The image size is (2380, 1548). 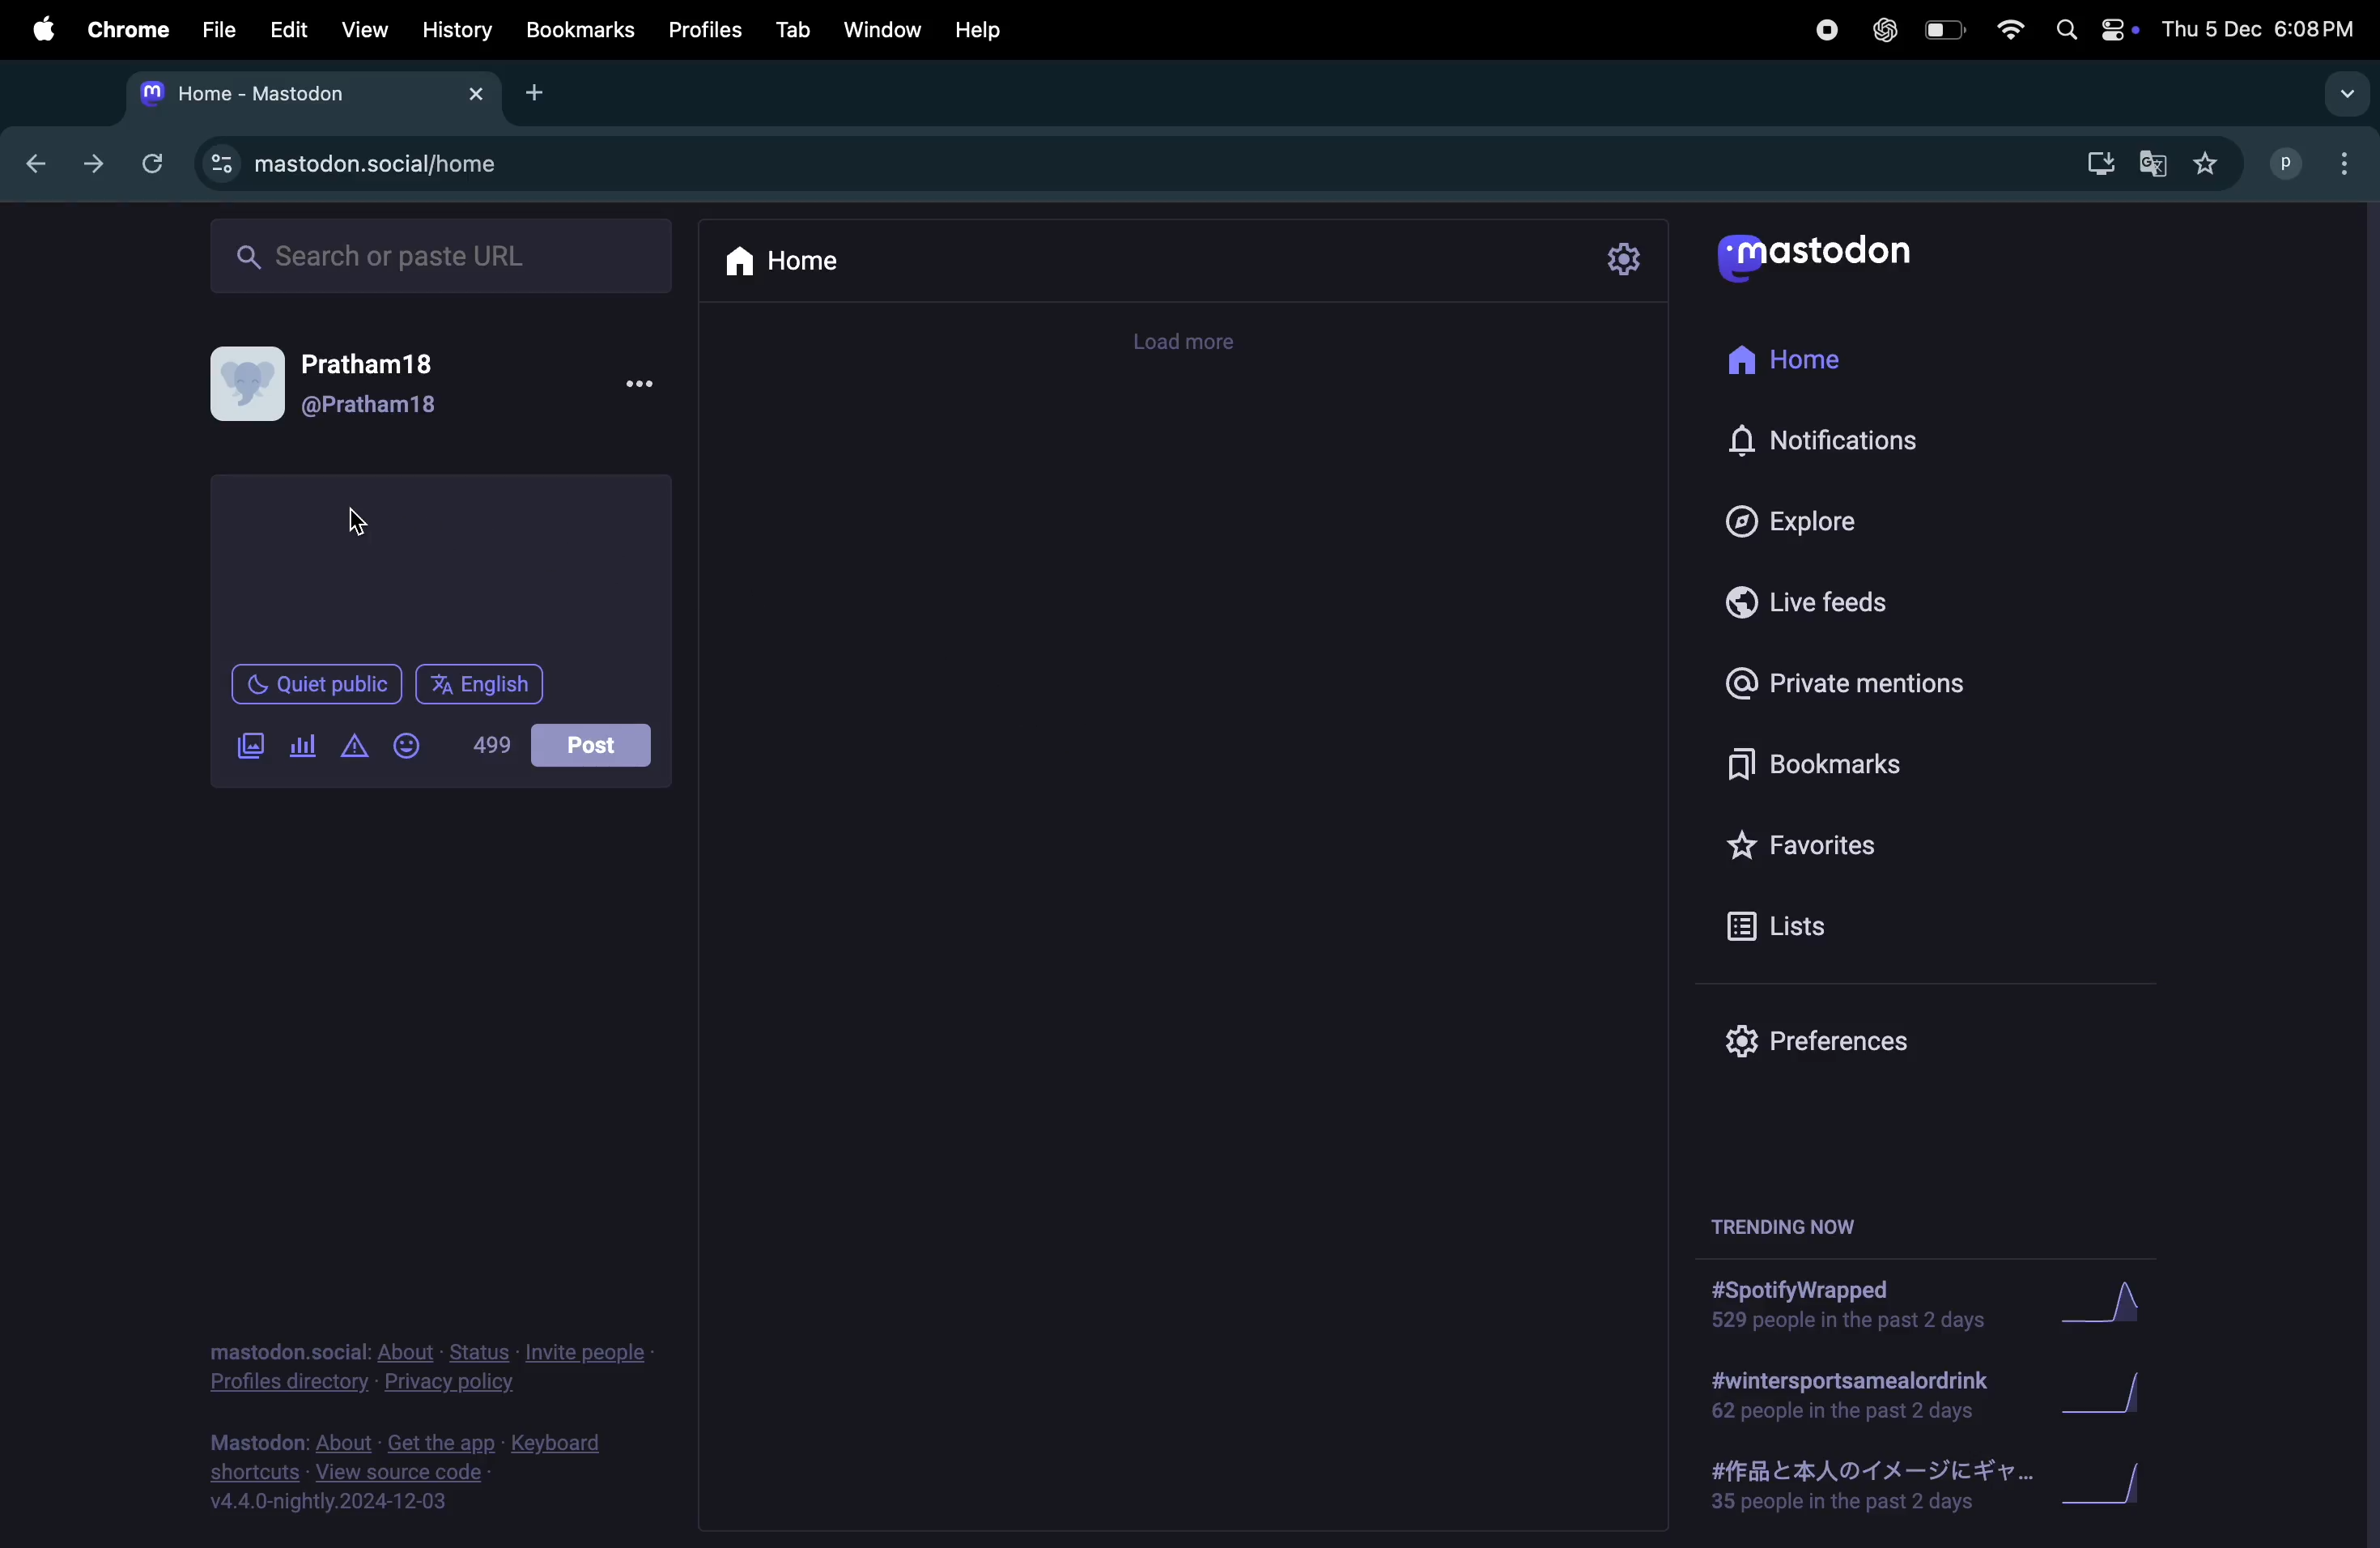 I want to click on home, so click(x=1805, y=357).